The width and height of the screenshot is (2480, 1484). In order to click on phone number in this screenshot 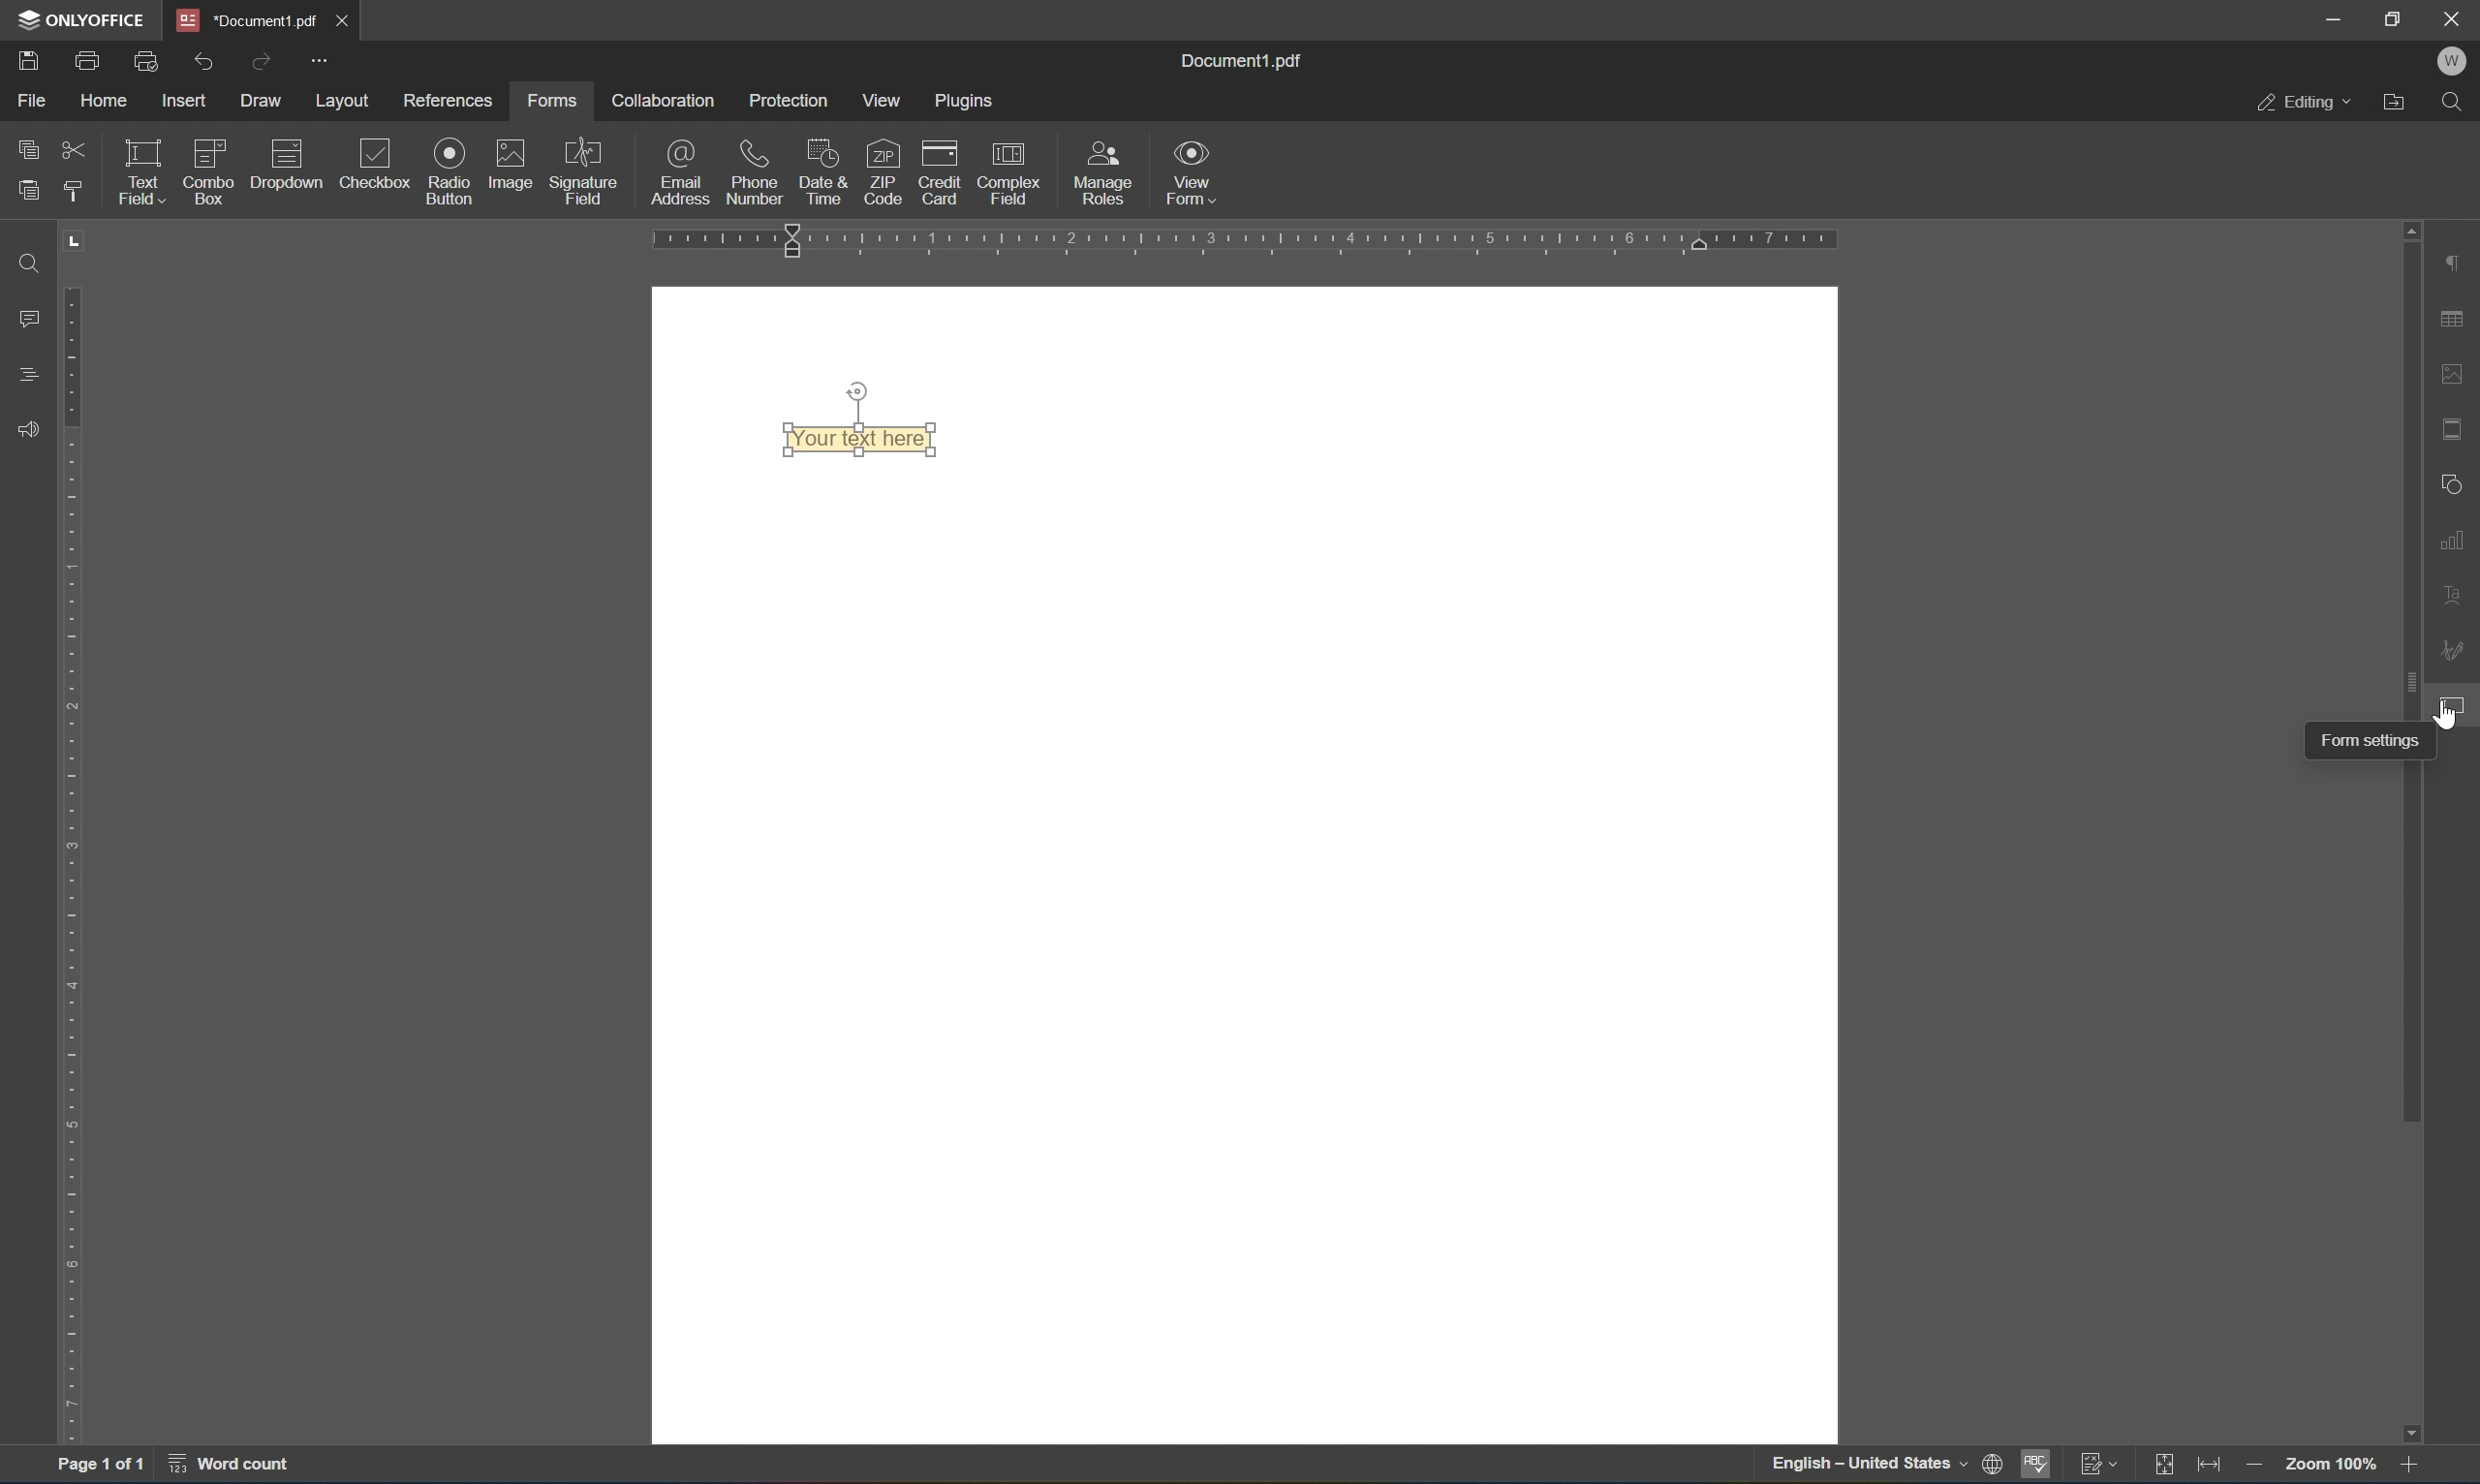, I will do `click(752, 170)`.